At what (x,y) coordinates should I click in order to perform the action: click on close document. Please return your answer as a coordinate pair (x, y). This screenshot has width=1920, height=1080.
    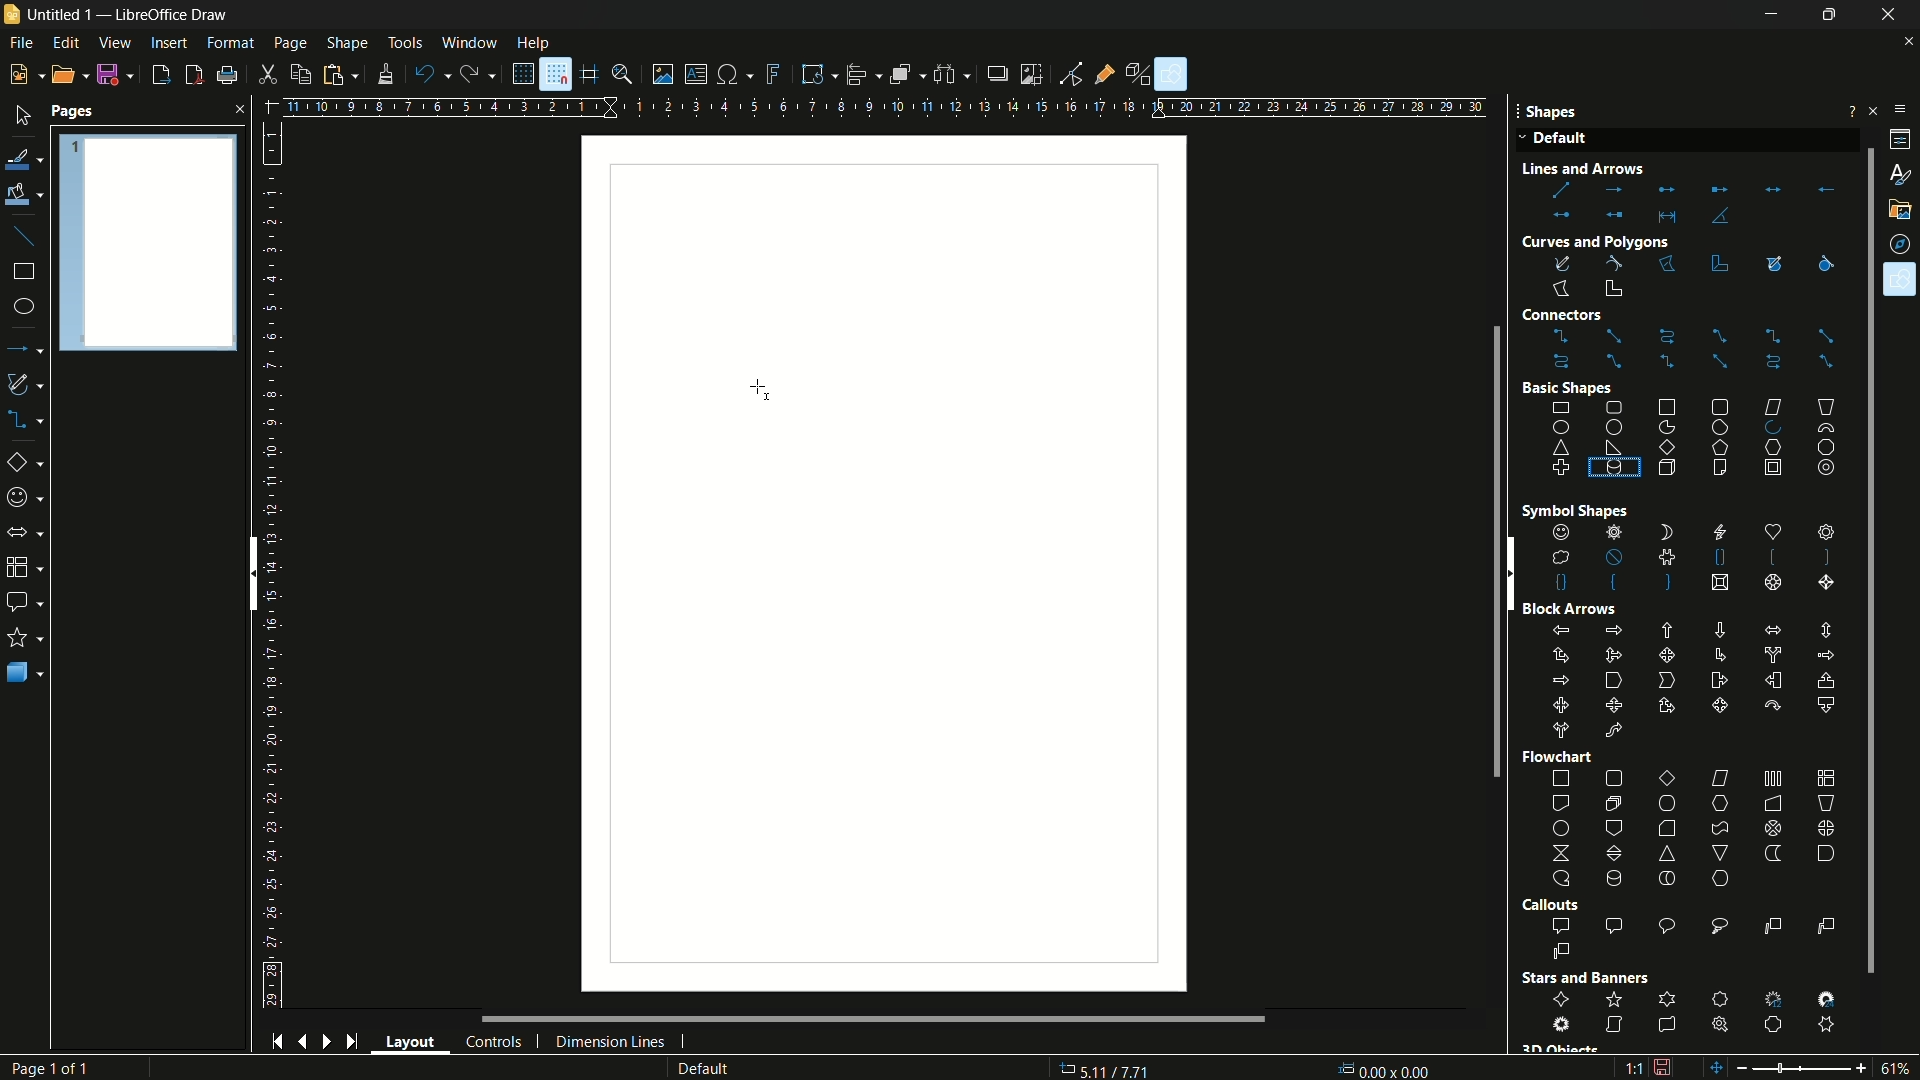
    Looking at the image, I should click on (1908, 43).